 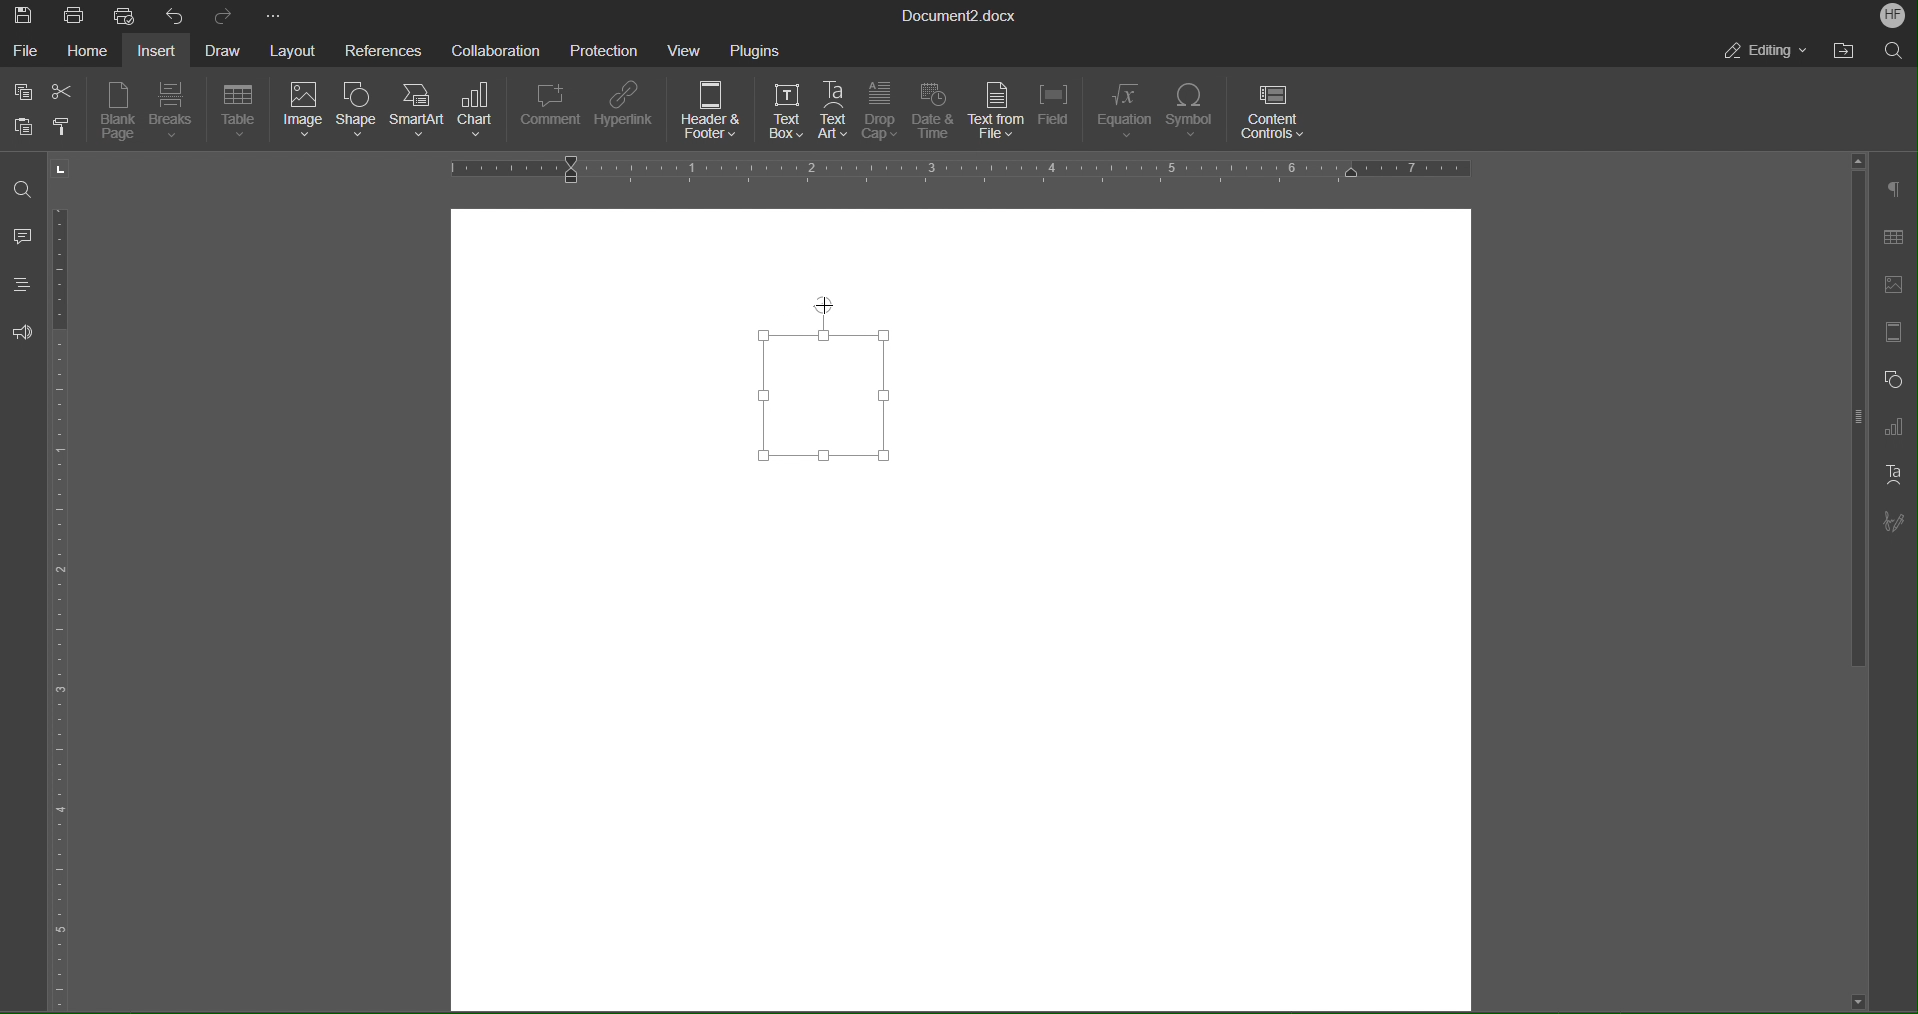 I want to click on Find, so click(x=25, y=190).